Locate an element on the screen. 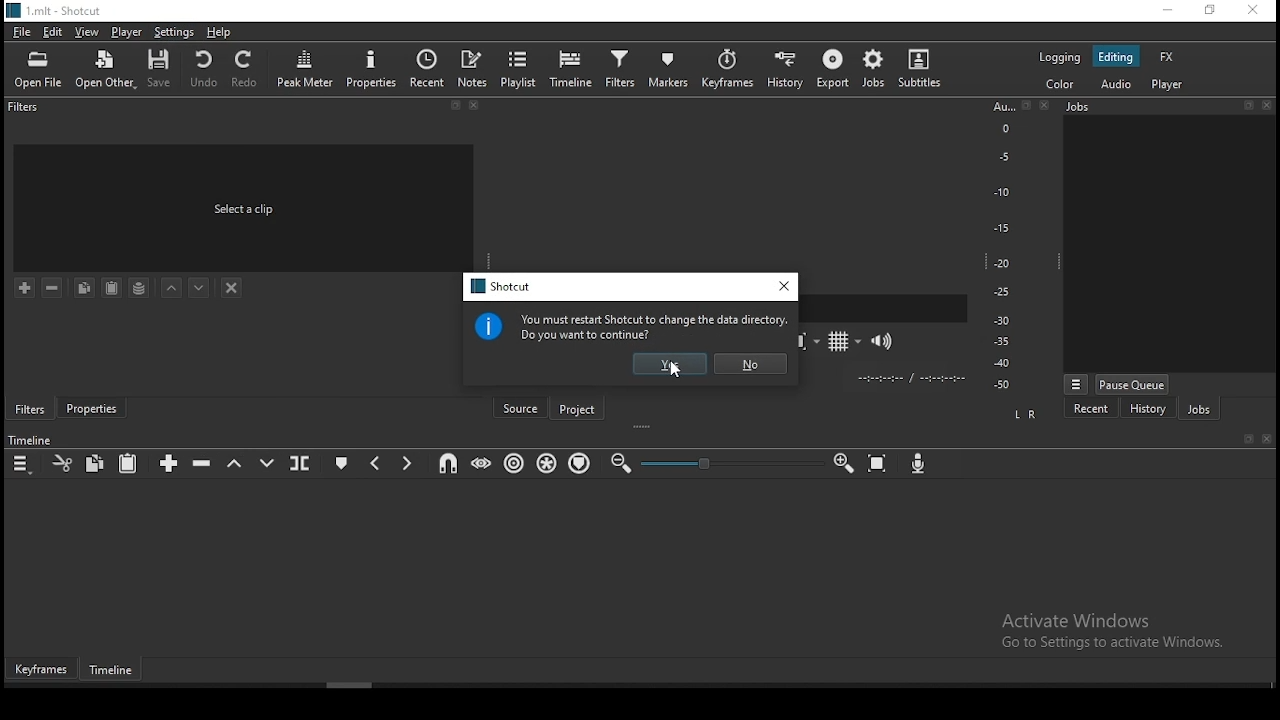 The image size is (1280, 720). no is located at coordinates (748, 364).